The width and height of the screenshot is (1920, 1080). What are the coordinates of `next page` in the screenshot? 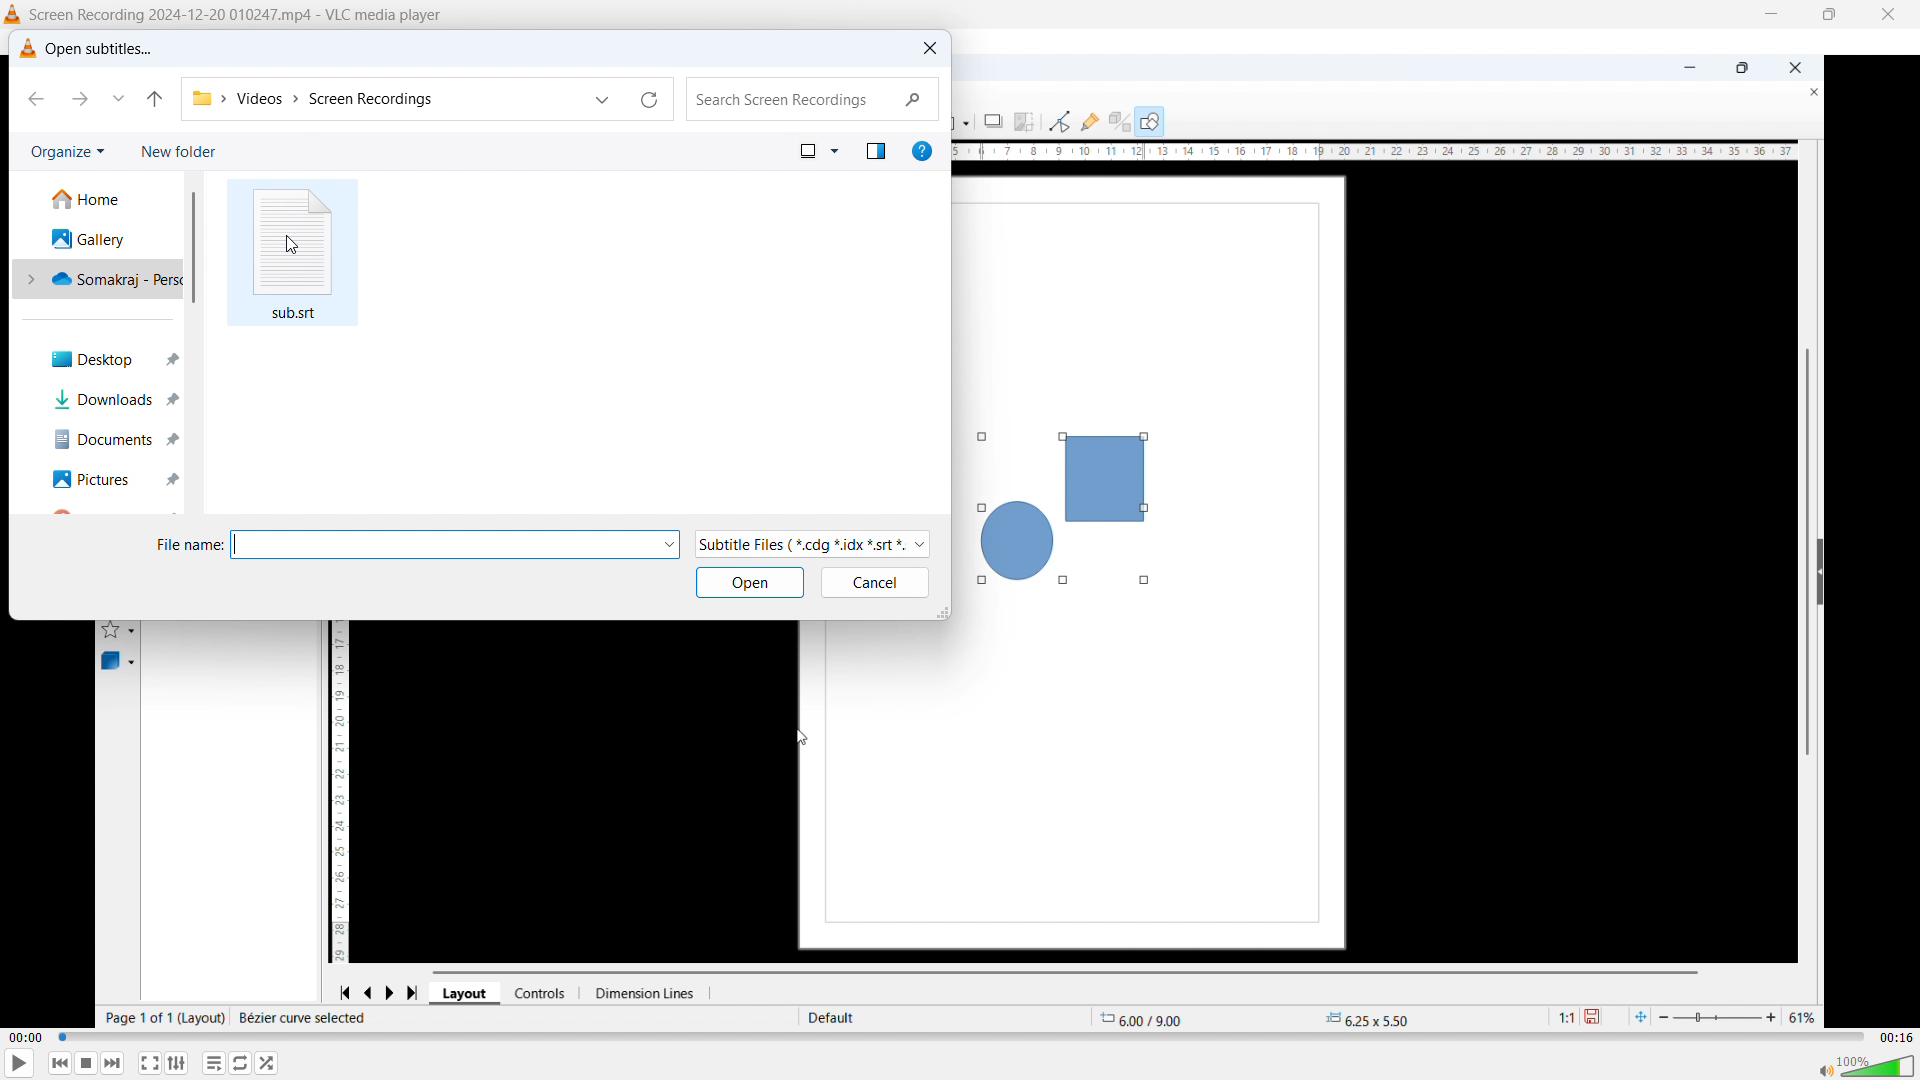 It's located at (397, 990).